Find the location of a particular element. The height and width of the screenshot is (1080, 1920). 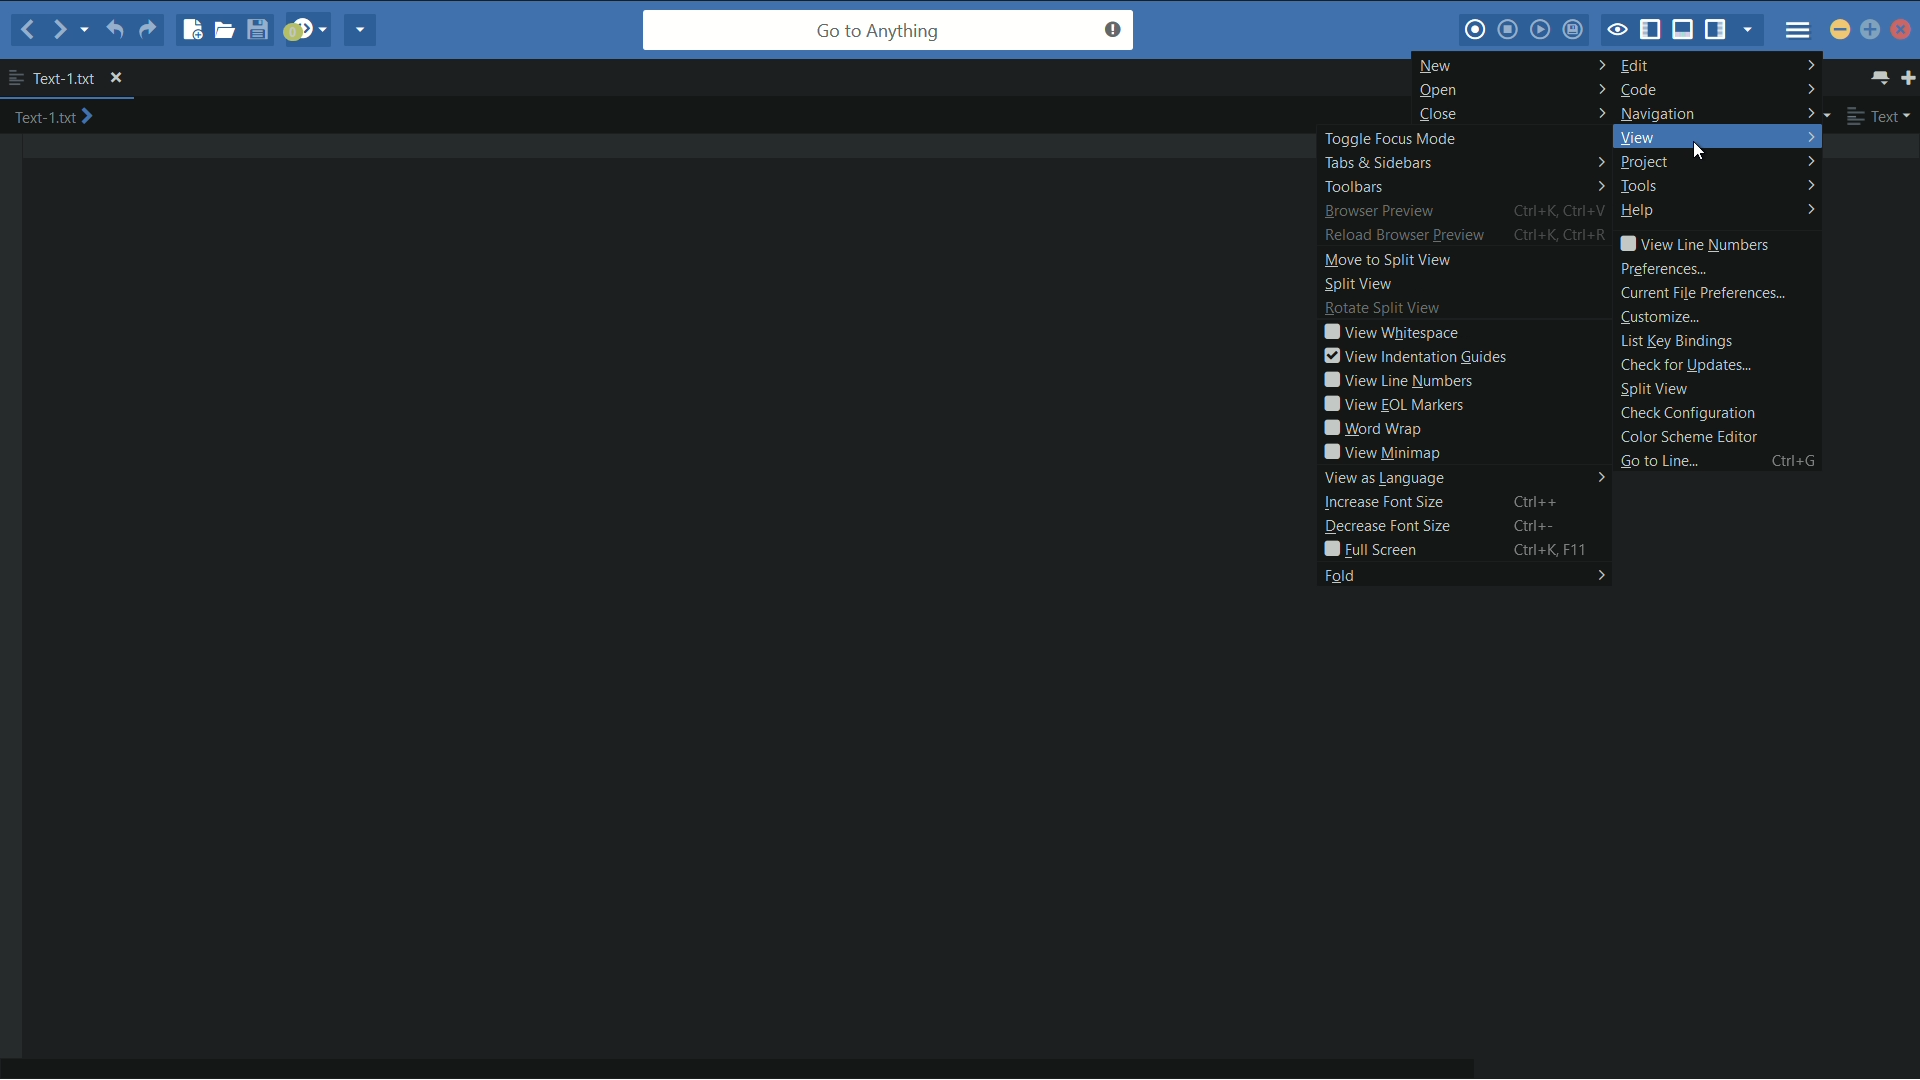

Ctrl+K, Ctrl+V is located at coordinates (1558, 209).